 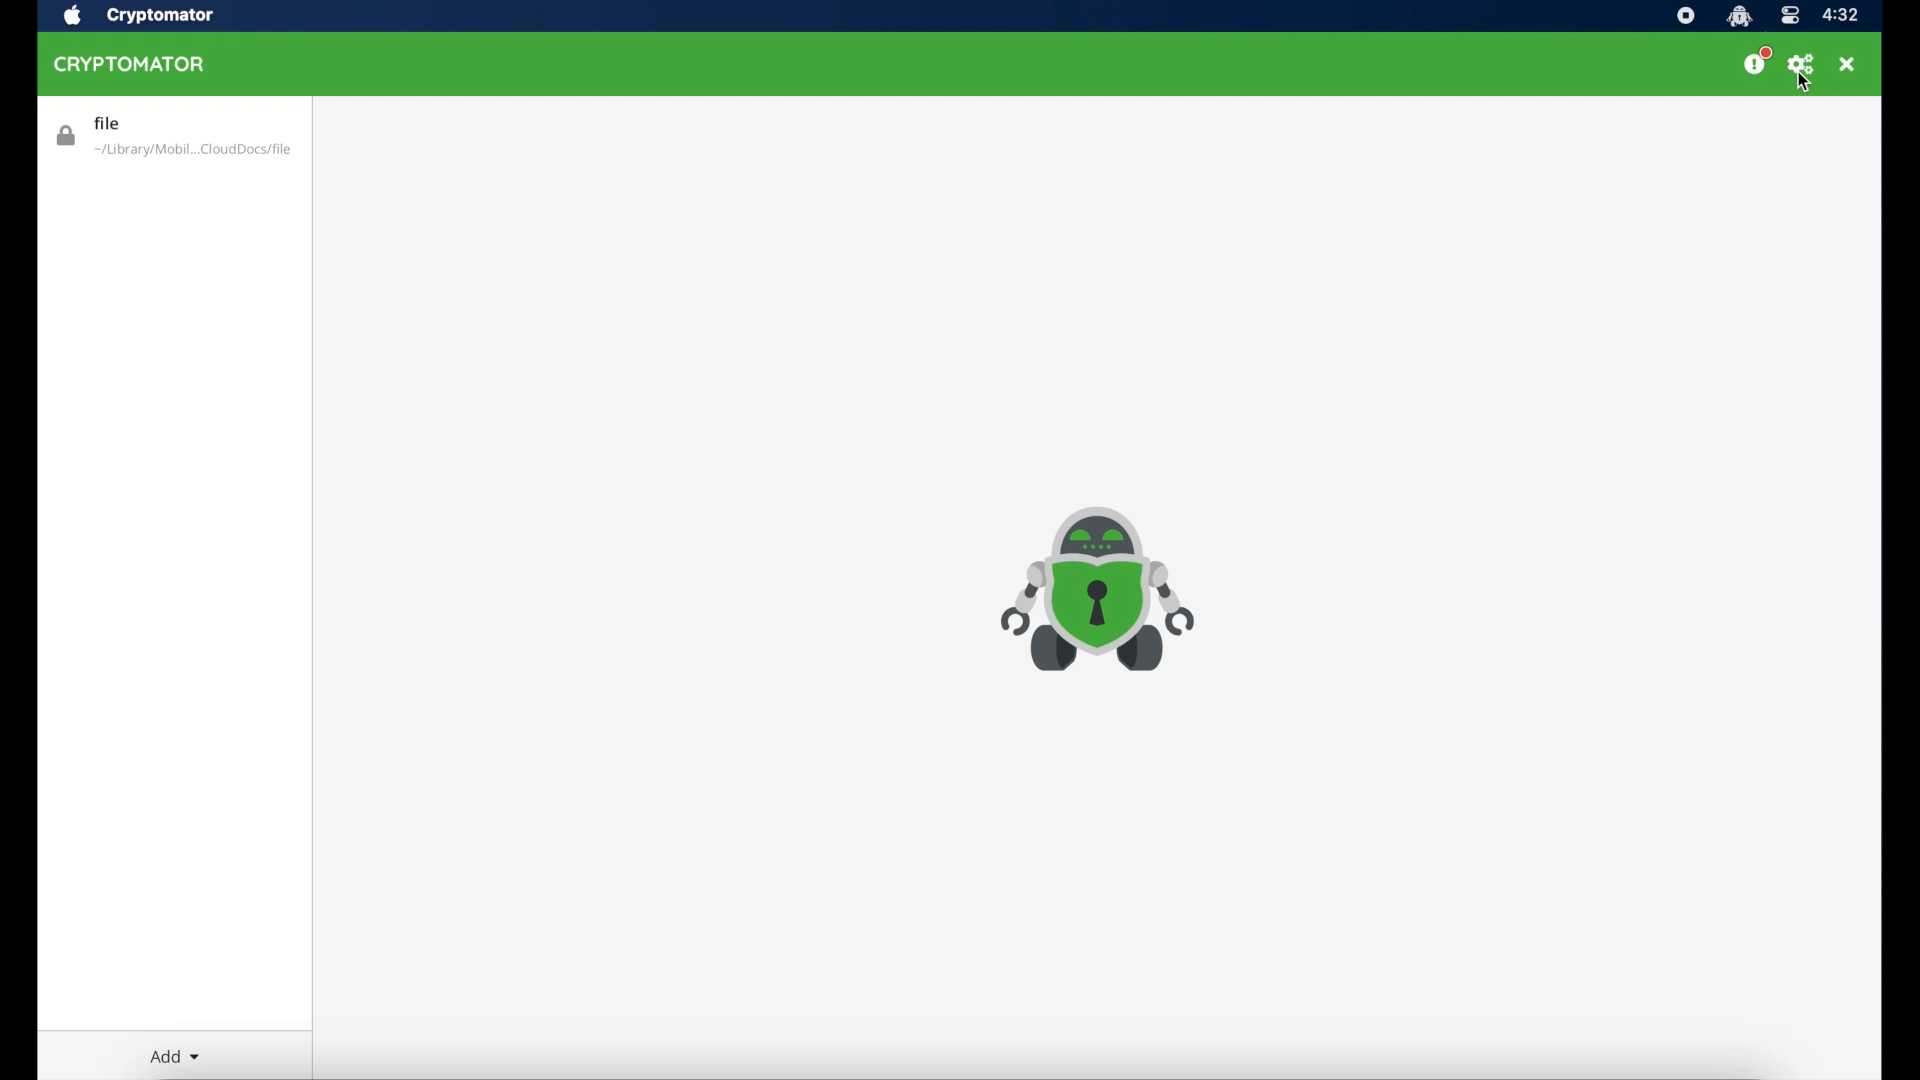 What do you see at coordinates (1808, 83) in the screenshot?
I see `cursor` at bounding box center [1808, 83].